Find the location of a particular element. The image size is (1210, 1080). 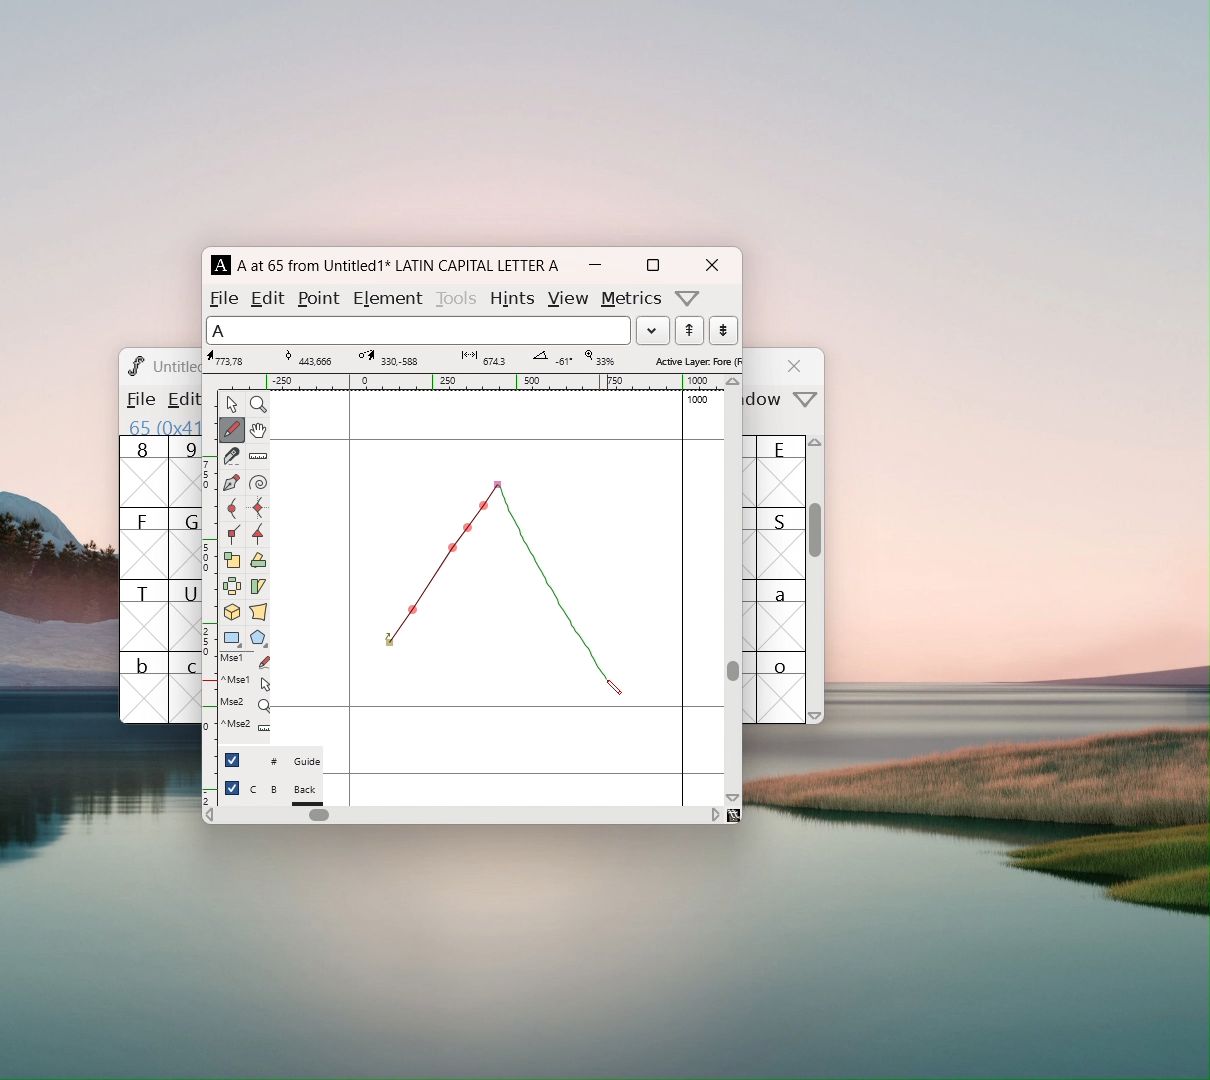

scroll down is located at coordinates (733, 797).